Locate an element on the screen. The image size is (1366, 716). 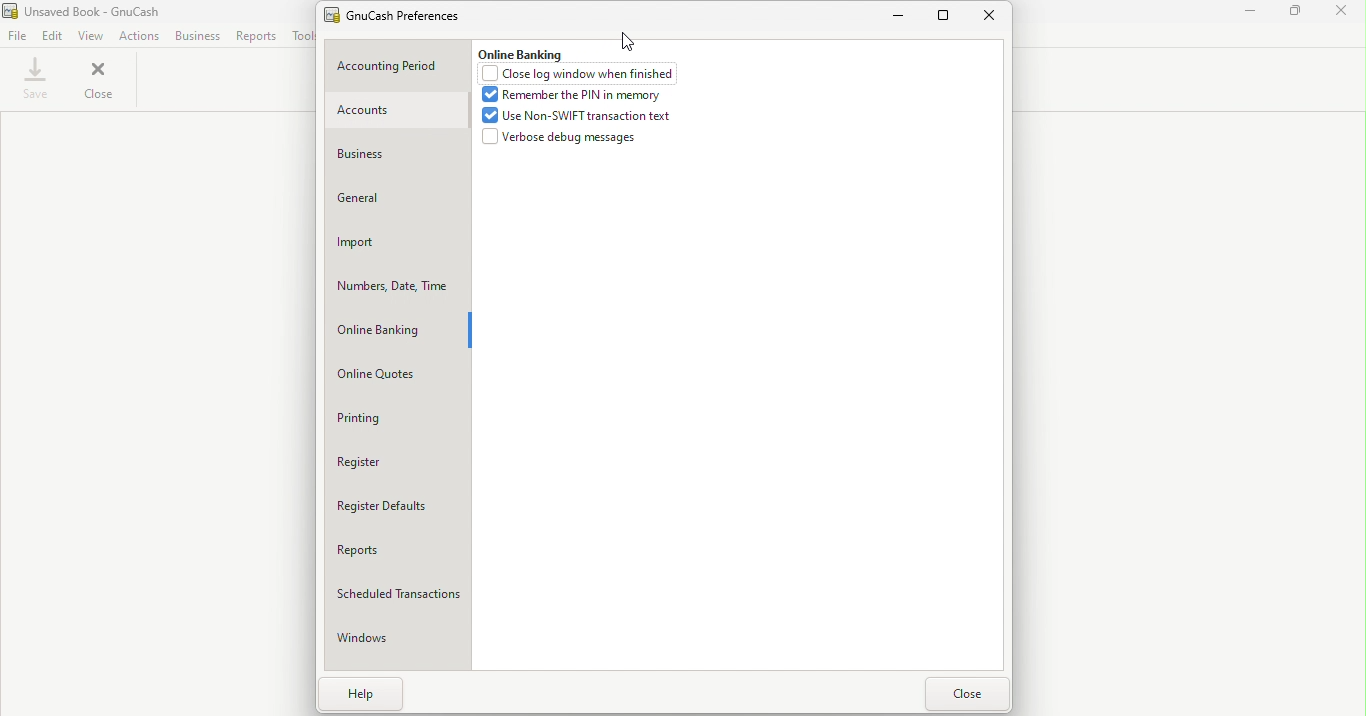
cursor is located at coordinates (629, 40).